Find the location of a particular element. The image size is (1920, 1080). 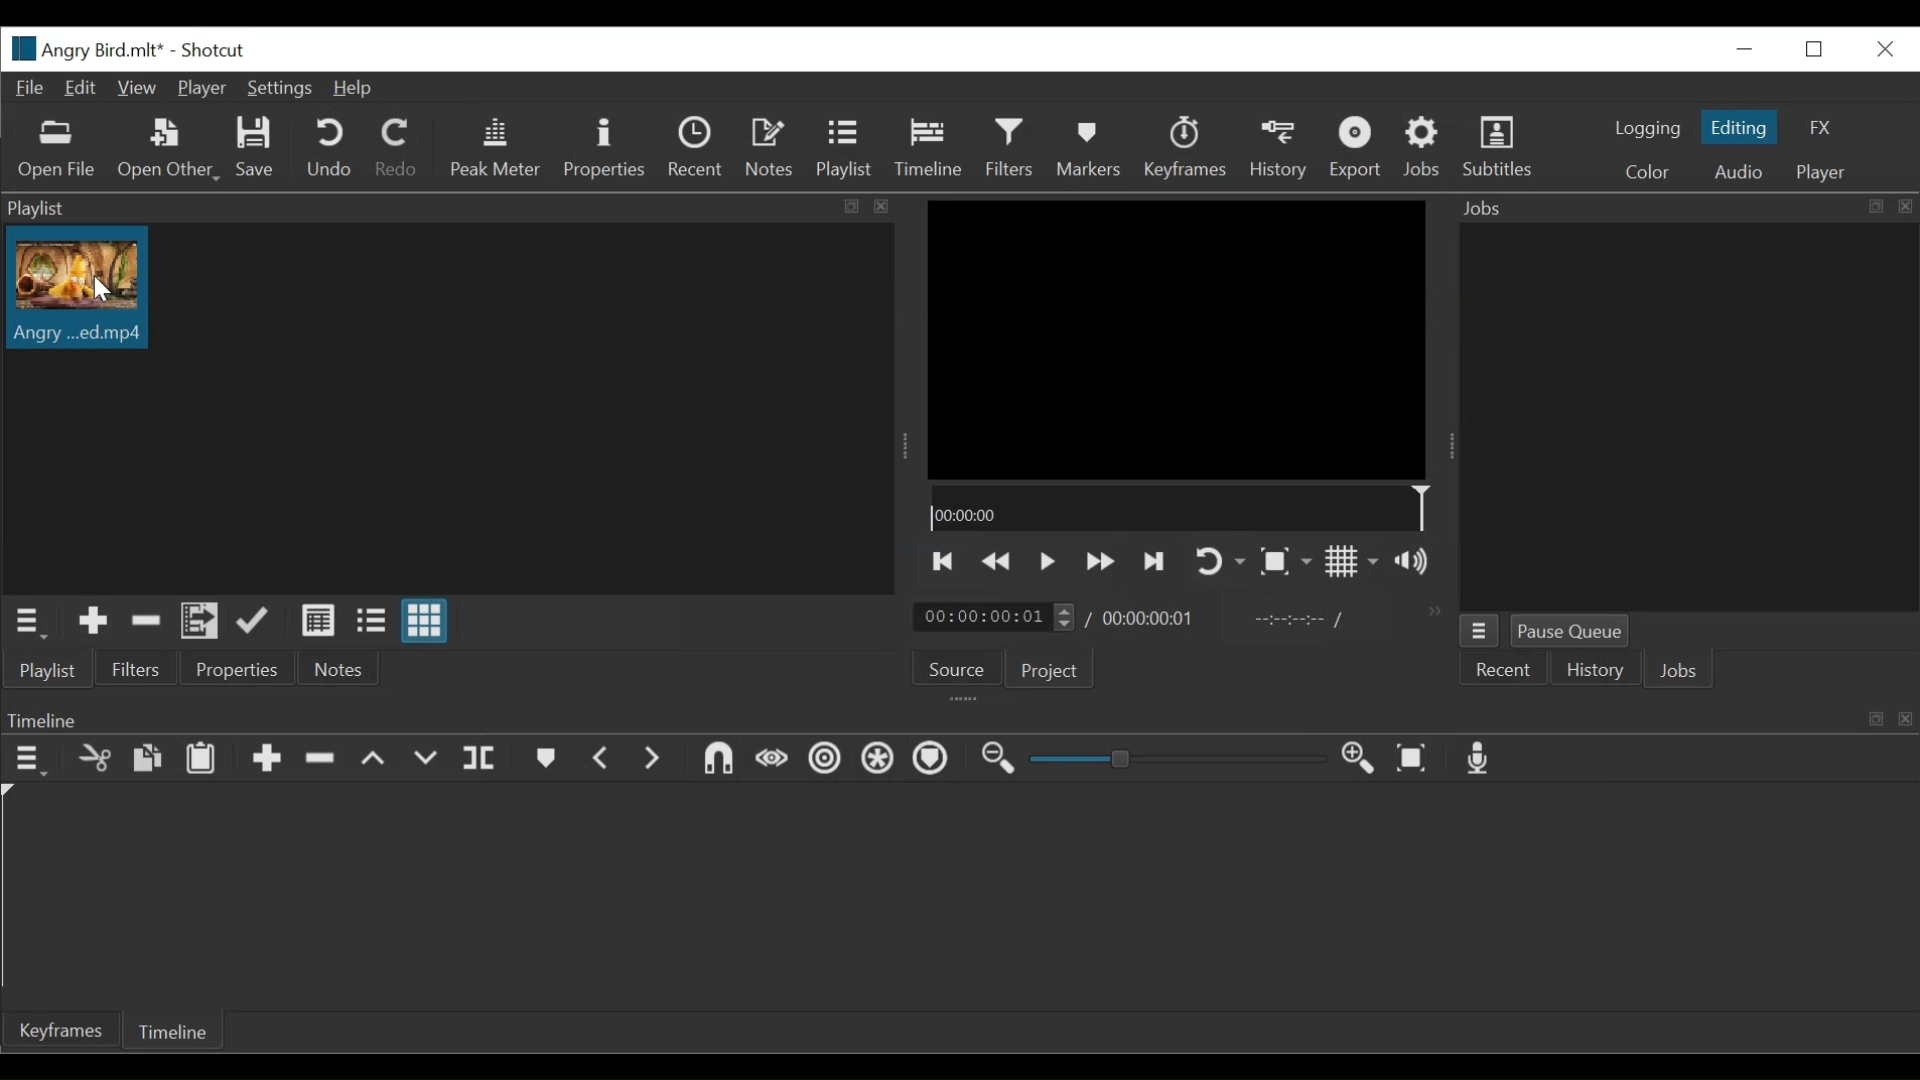

Notes is located at coordinates (773, 150).